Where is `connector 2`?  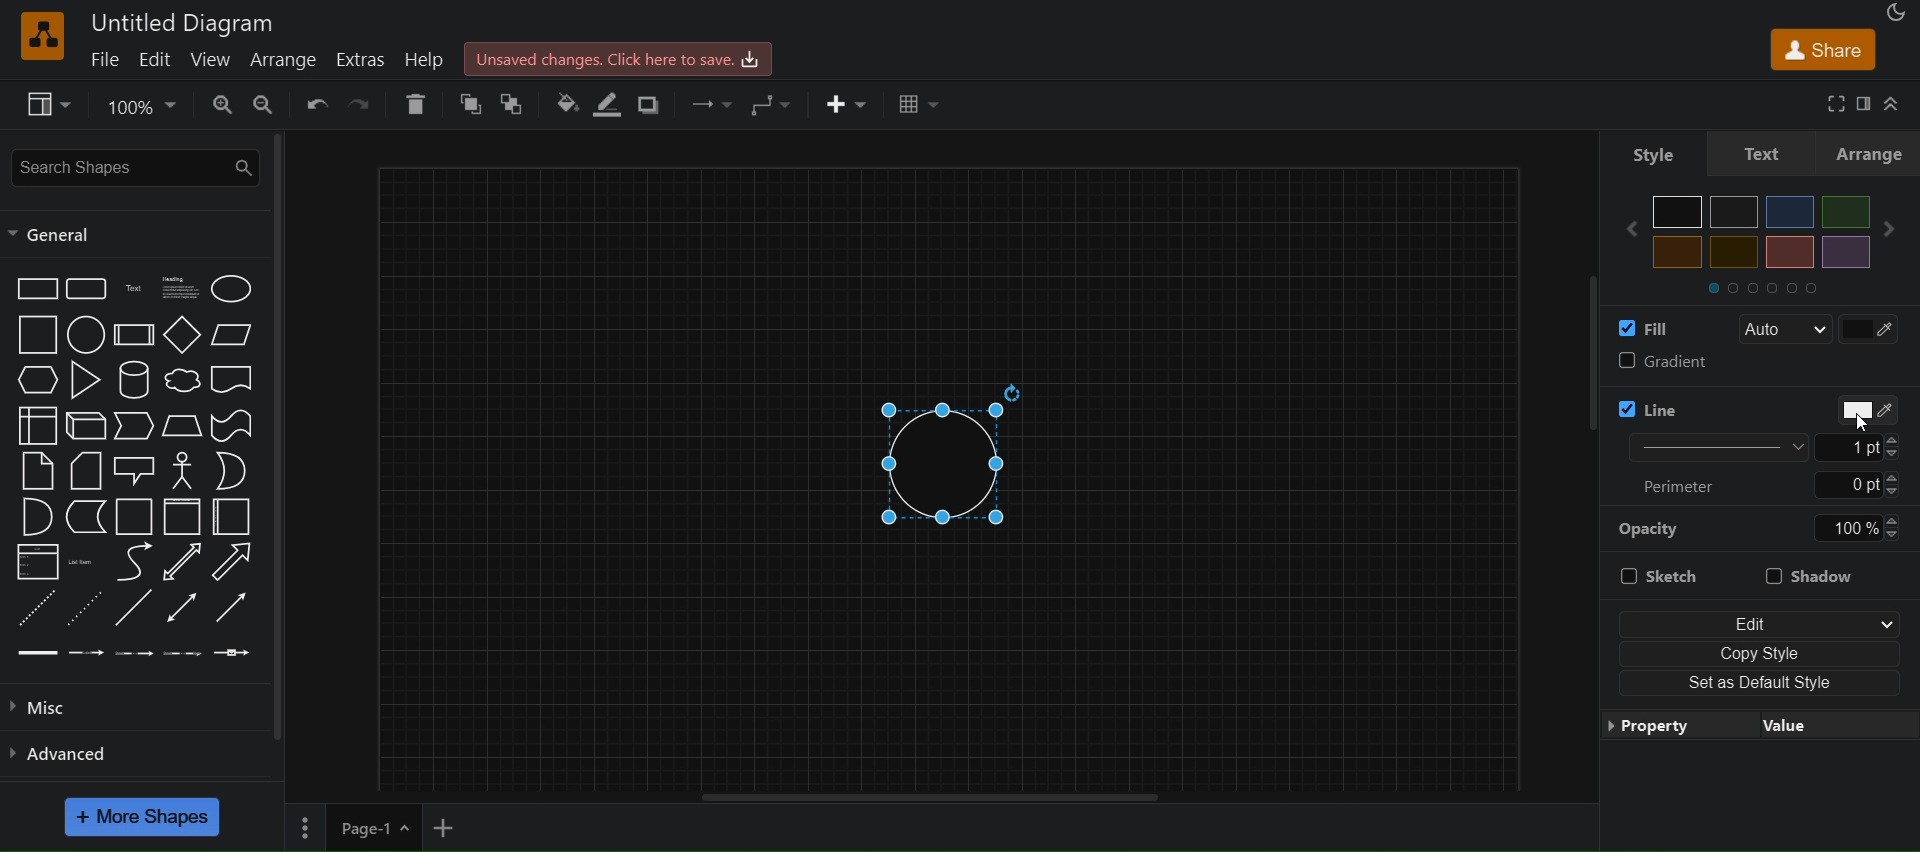
connector 2 is located at coordinates (87, 652).